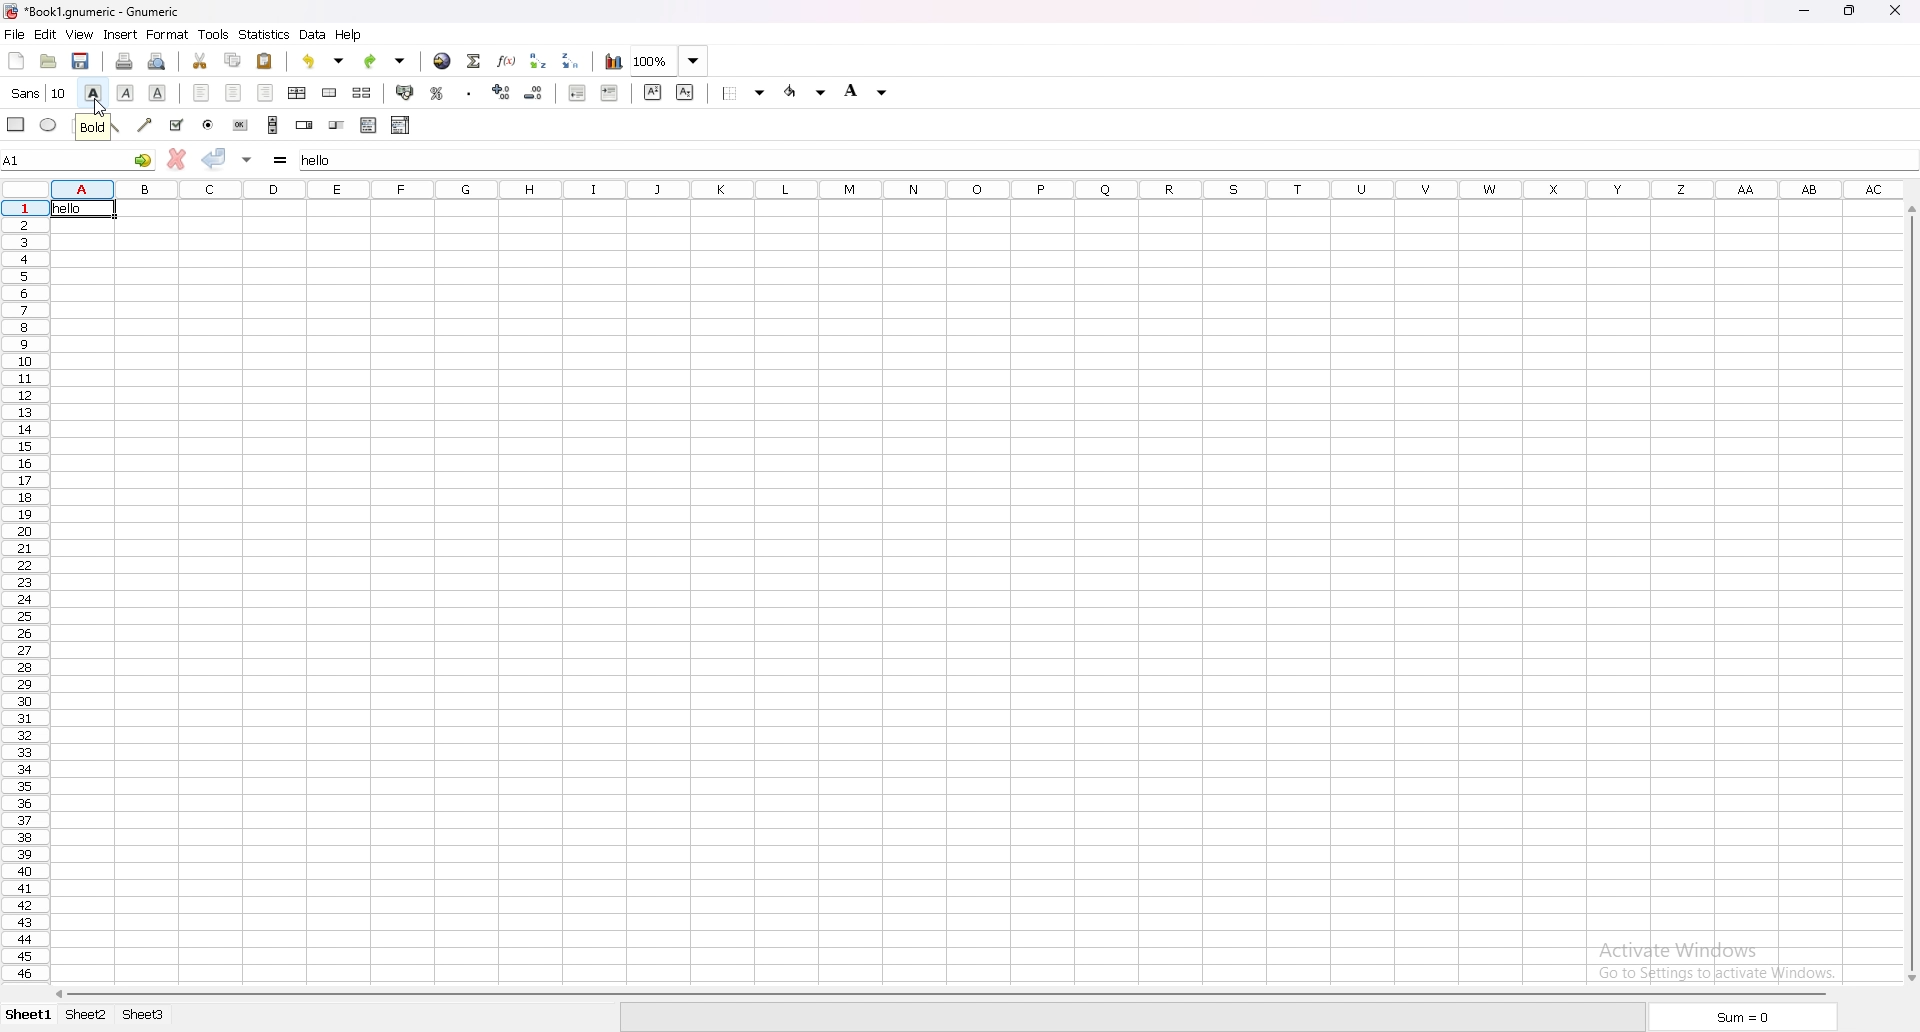 The height and width of the screenshot is (1032, 1920). What do you see at coordinates (304, 123) in the screenshot?
I see `spin button` at bounding box center [304, 123].